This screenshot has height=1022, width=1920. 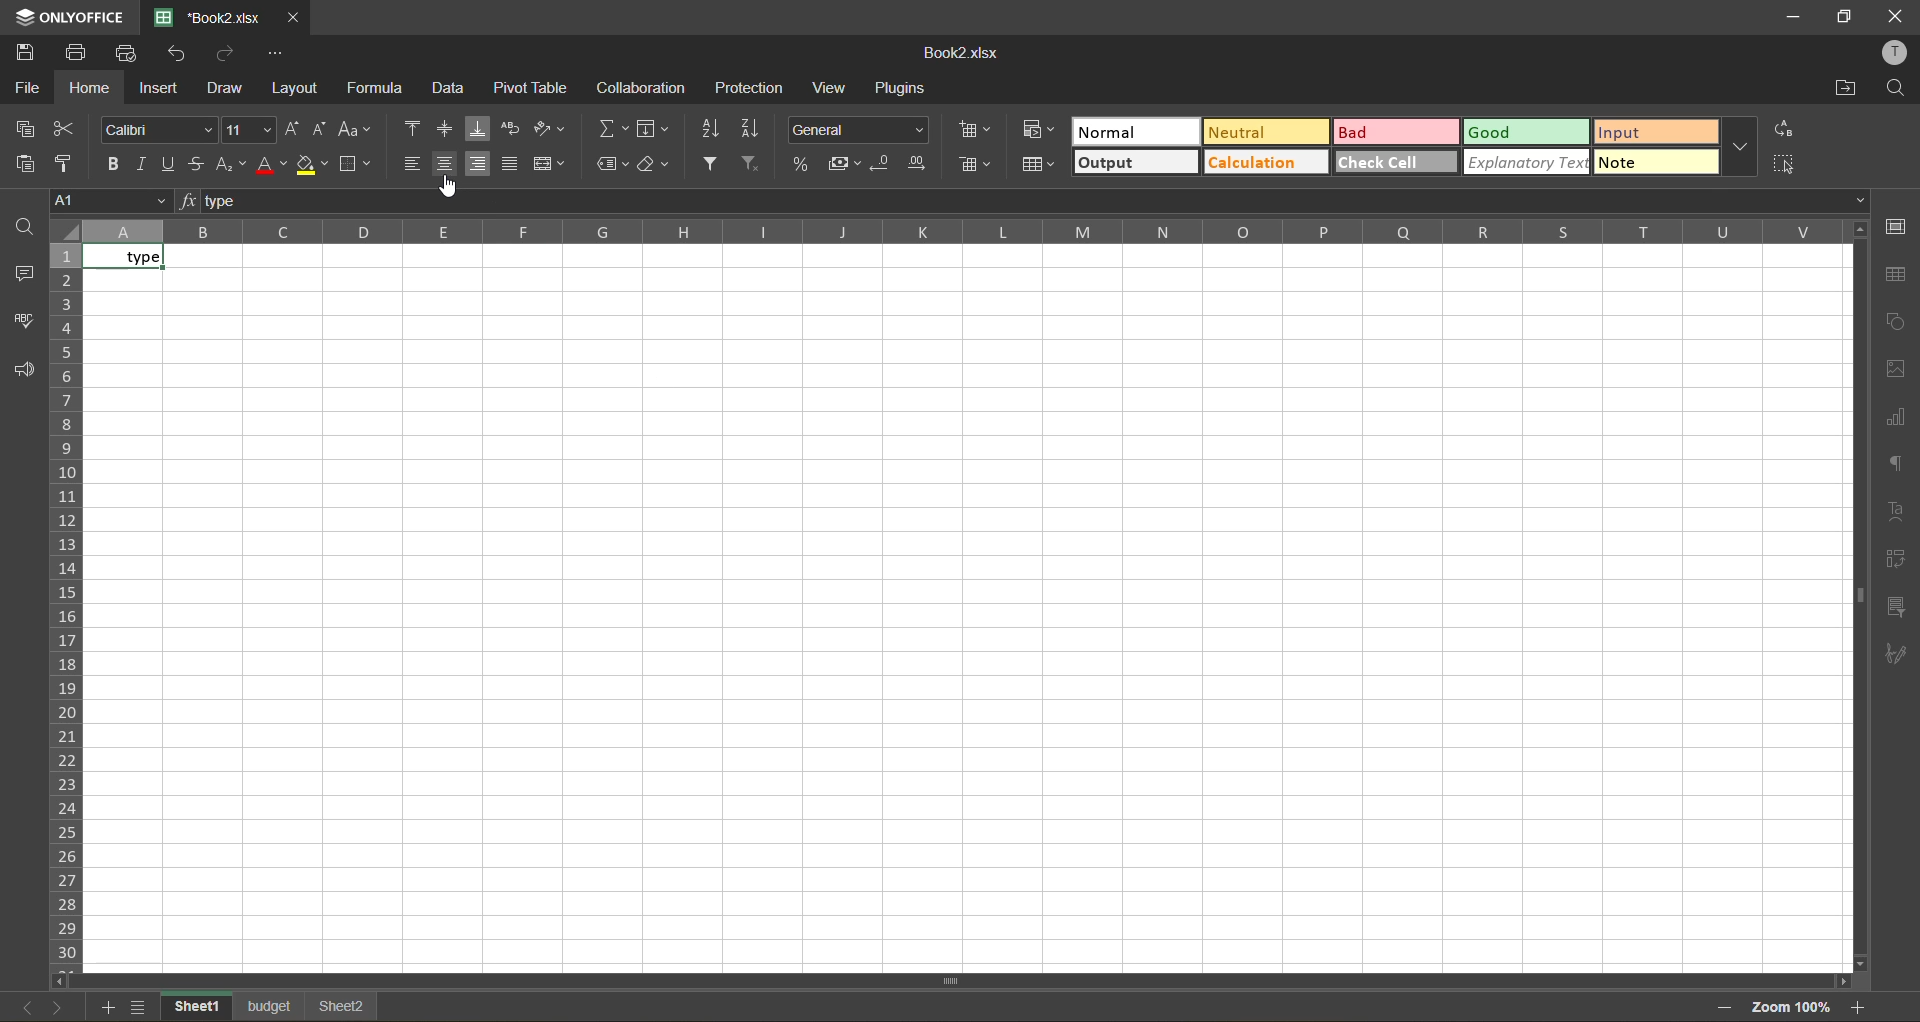 What do you see at coordinates (107, 200) in the screenshot?
I see `cell address` at bounding box center [107, 200].